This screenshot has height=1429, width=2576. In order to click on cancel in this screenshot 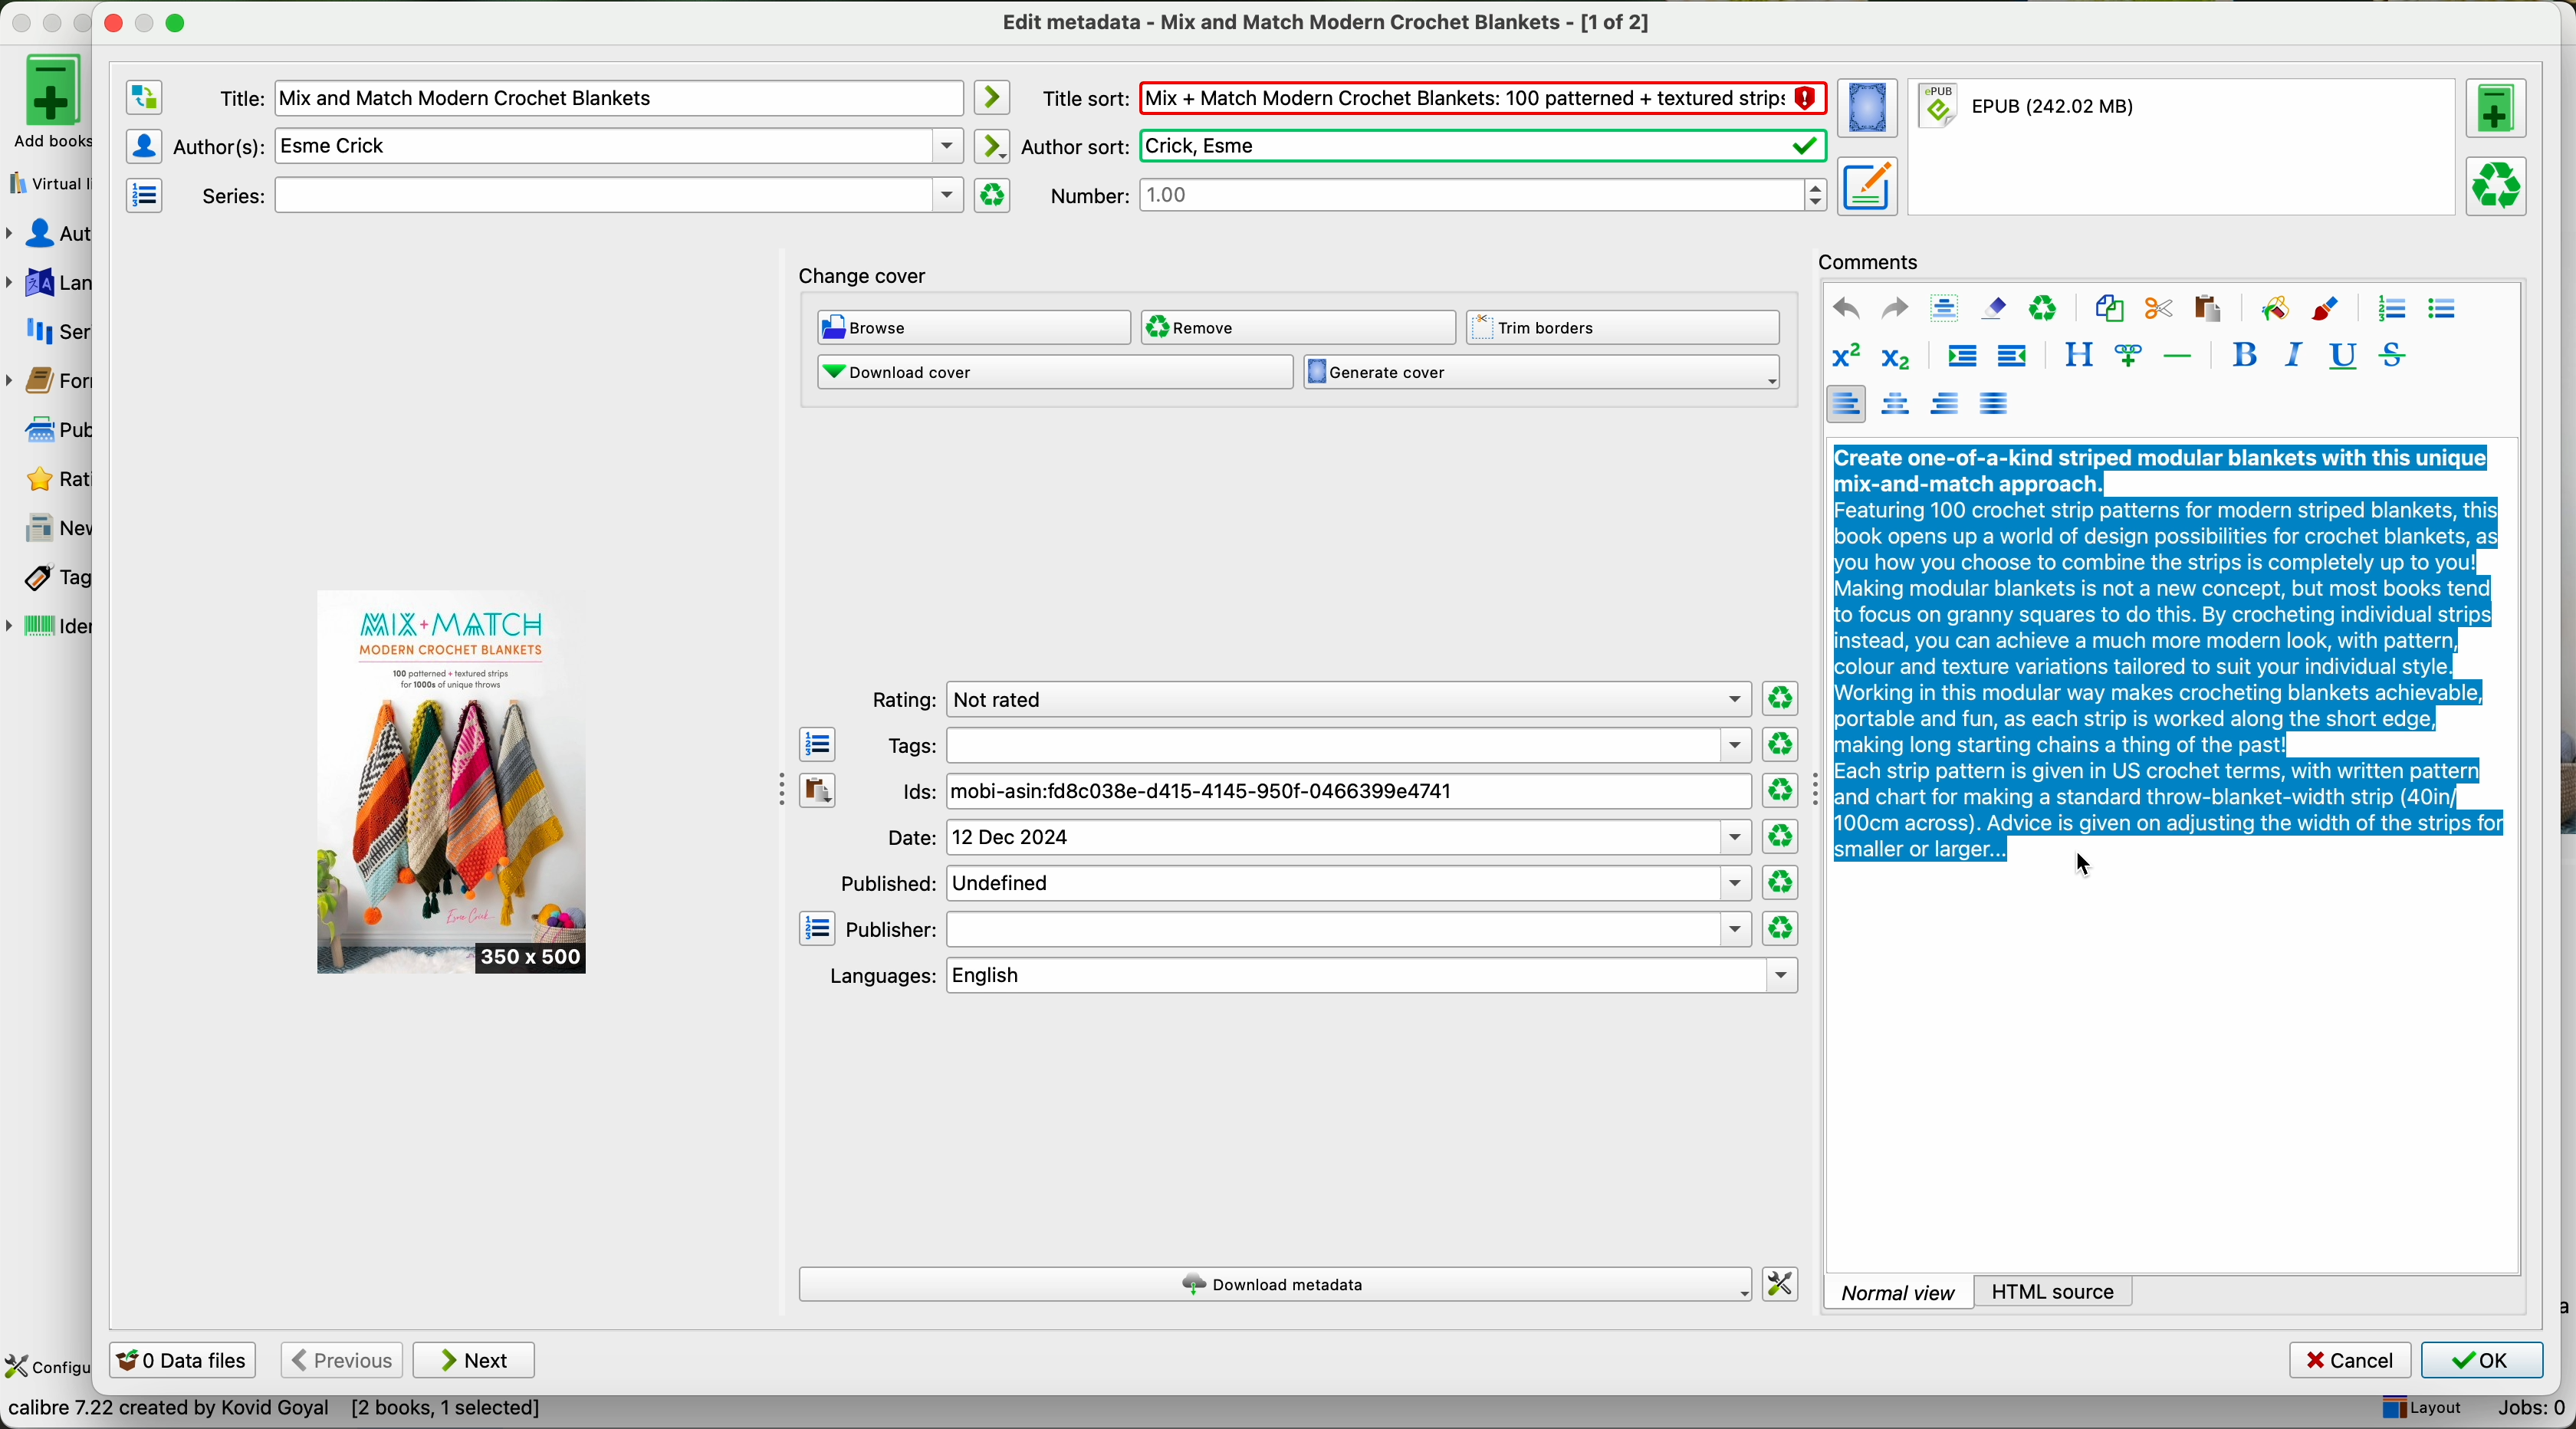, I will do `click(2352, 1361)`.